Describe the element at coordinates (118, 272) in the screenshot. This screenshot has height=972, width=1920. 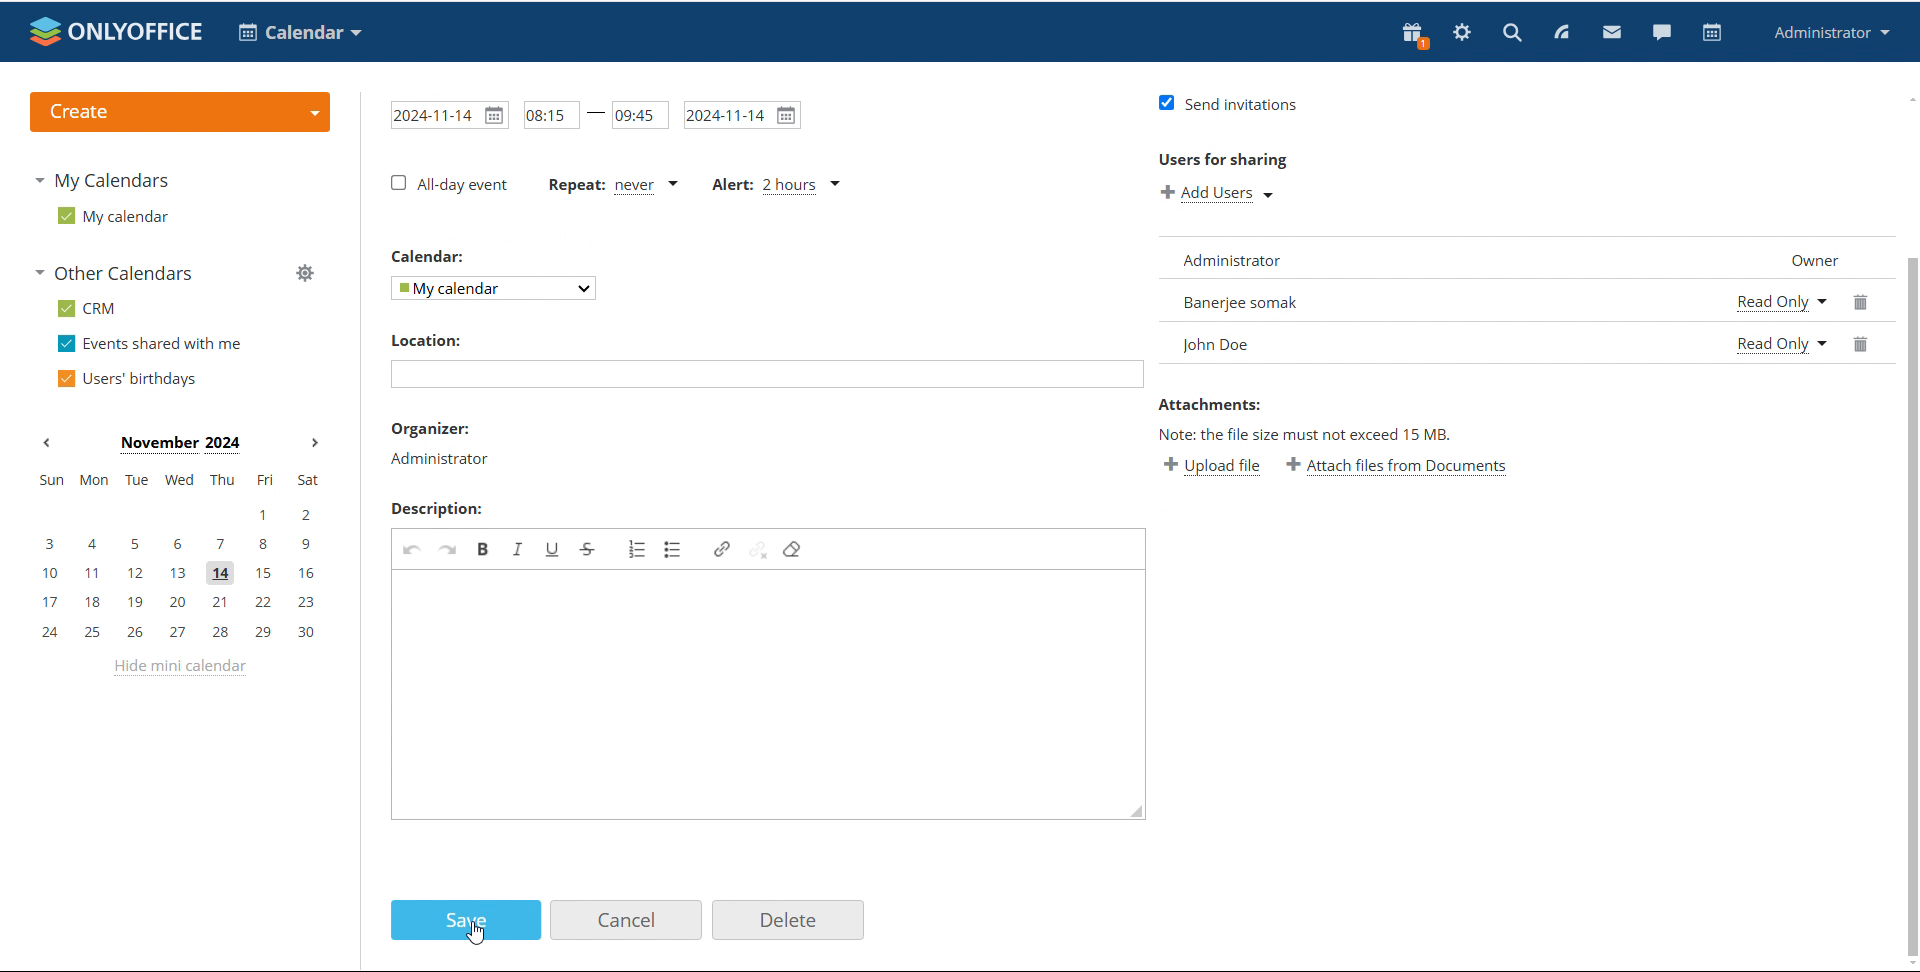
I see `other calendars` at that location.